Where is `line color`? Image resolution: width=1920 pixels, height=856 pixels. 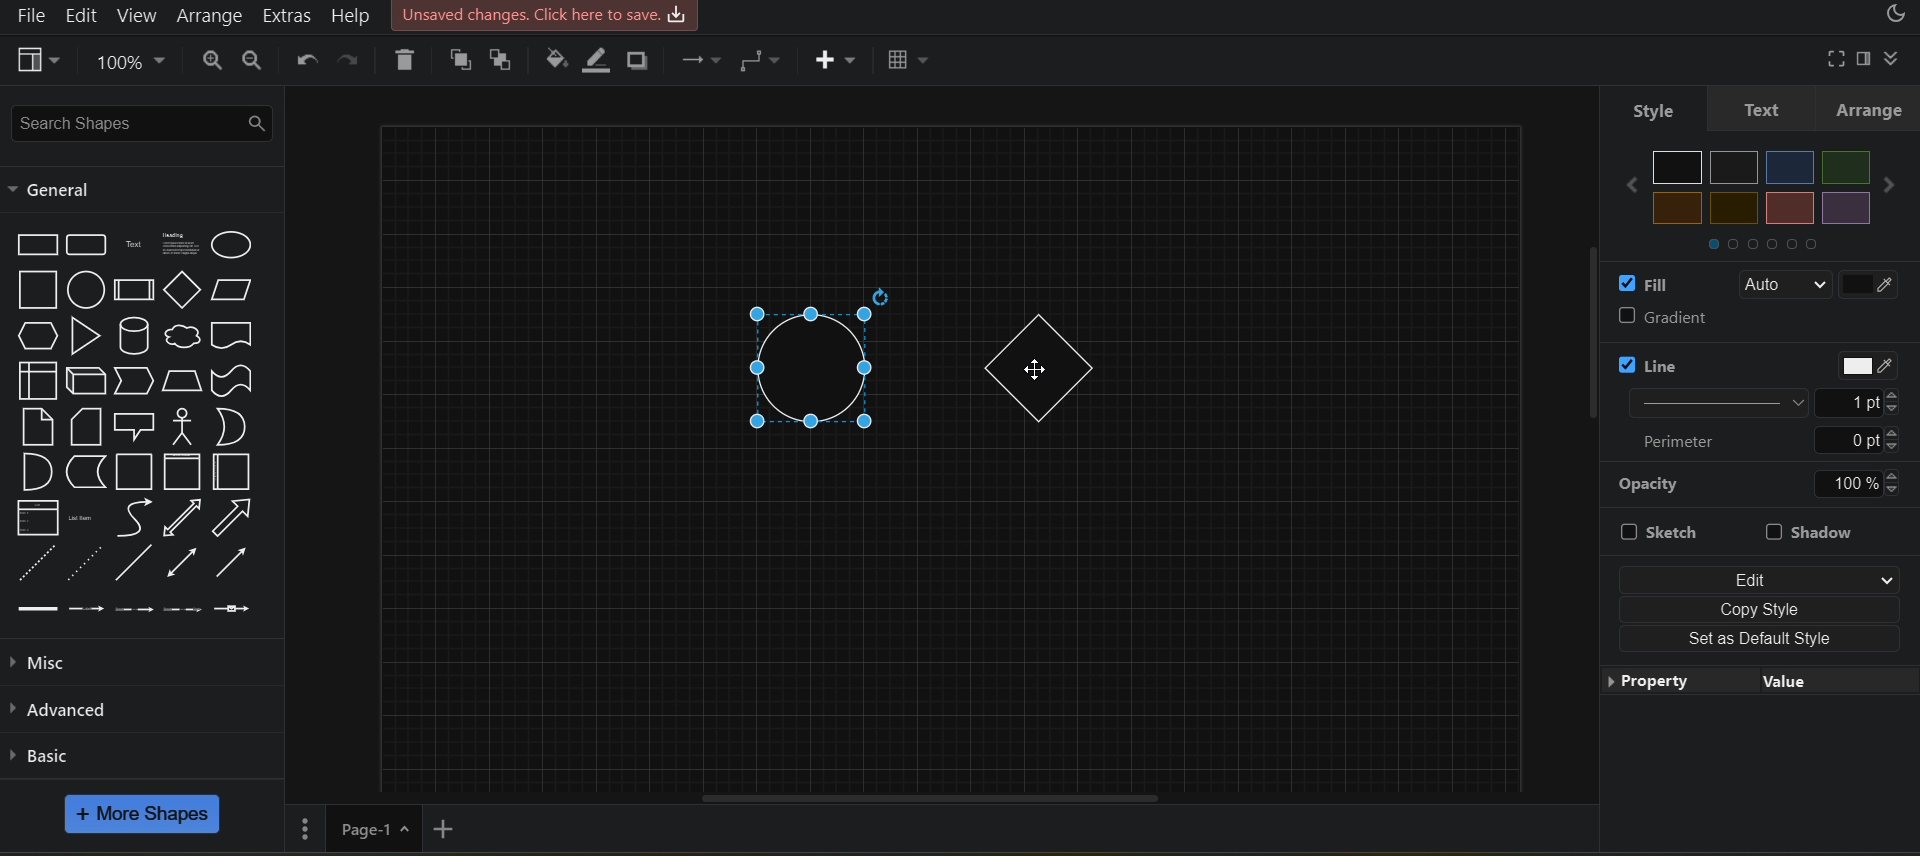 line color is located at coordinates (600, 60).